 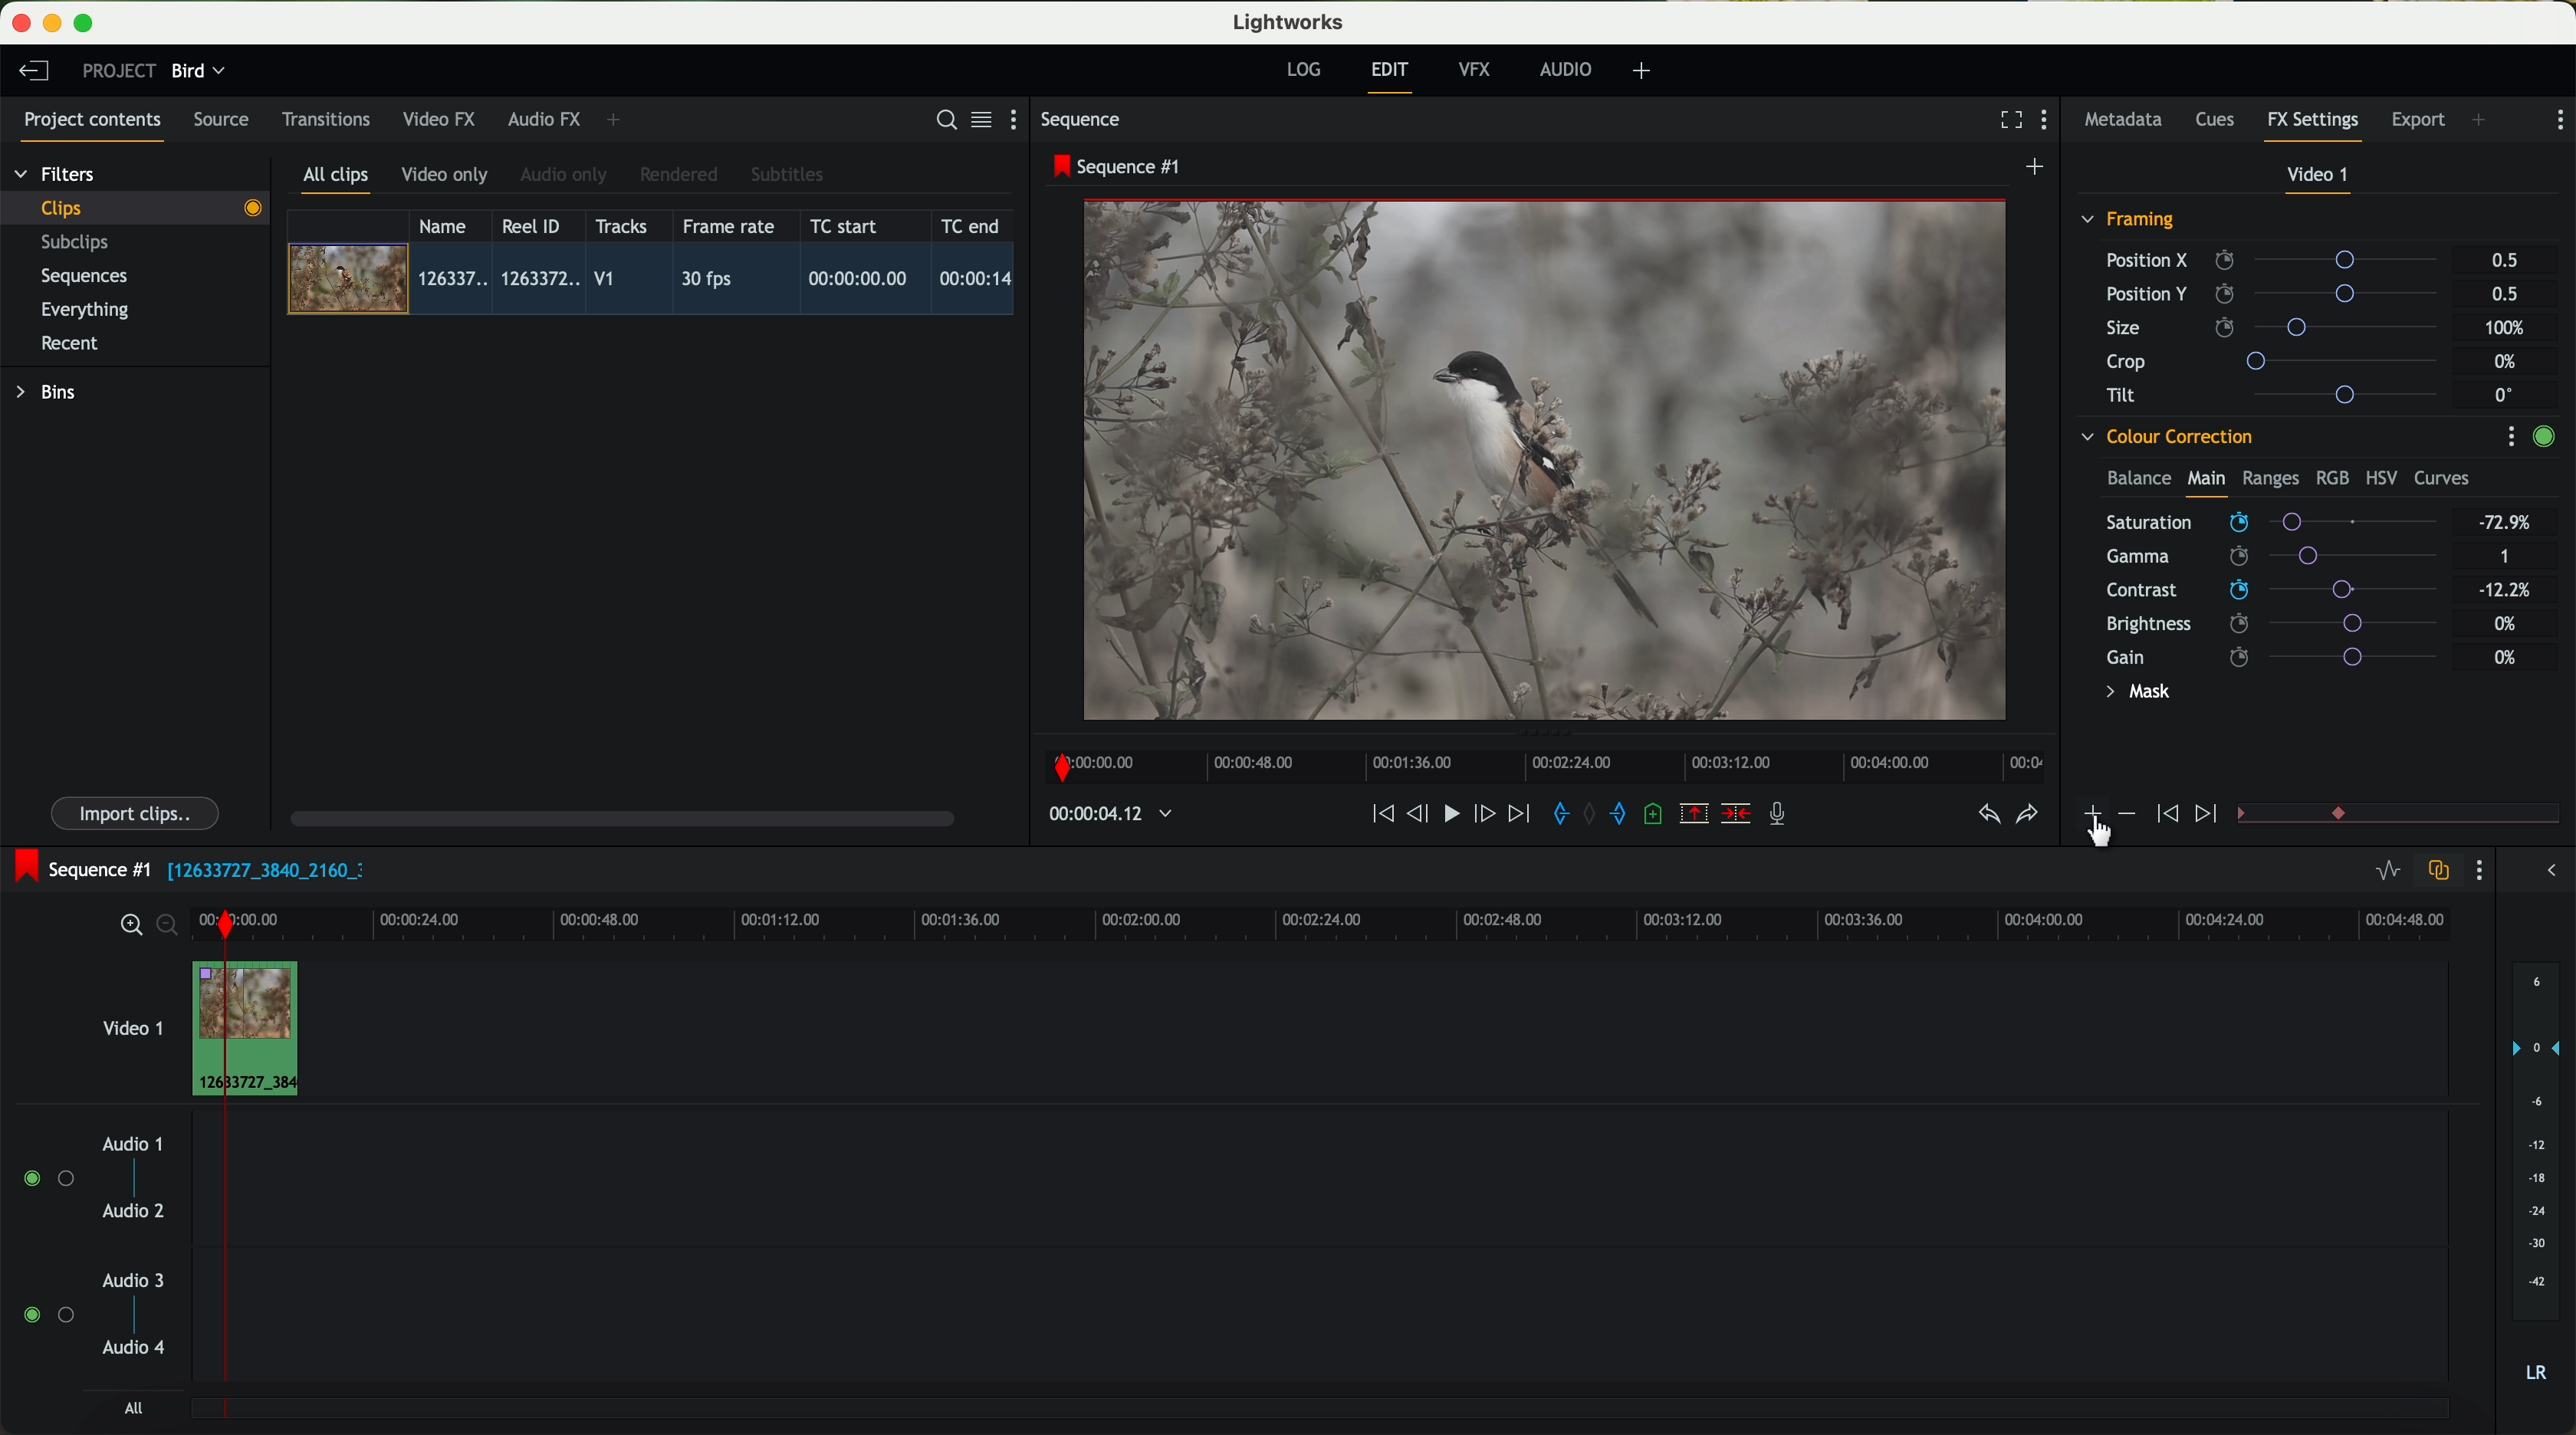 I want to click on main, so click(x=2206, y=482).